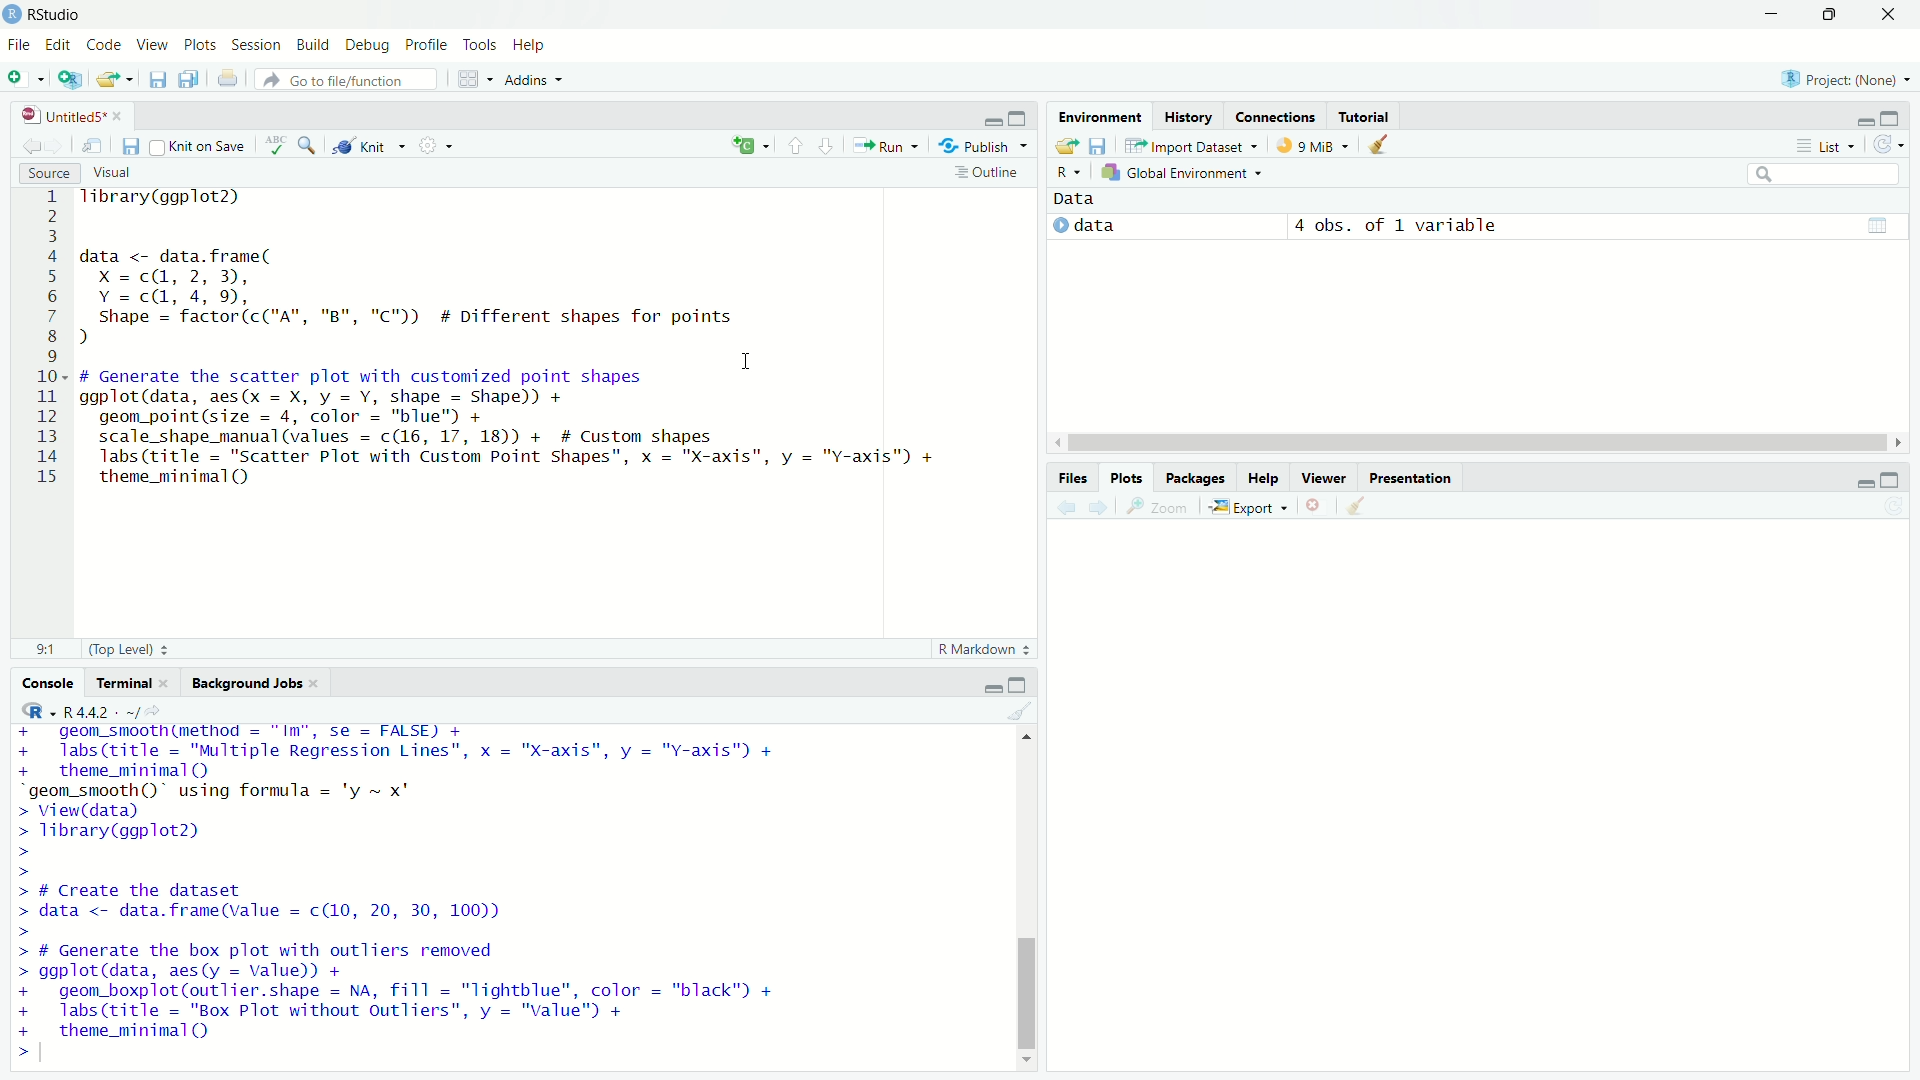 The height and width of the screenshot is (1080, 1920). Describe the element at coordinates (1072, 477) in the screenshot. I see `Files` at that location.